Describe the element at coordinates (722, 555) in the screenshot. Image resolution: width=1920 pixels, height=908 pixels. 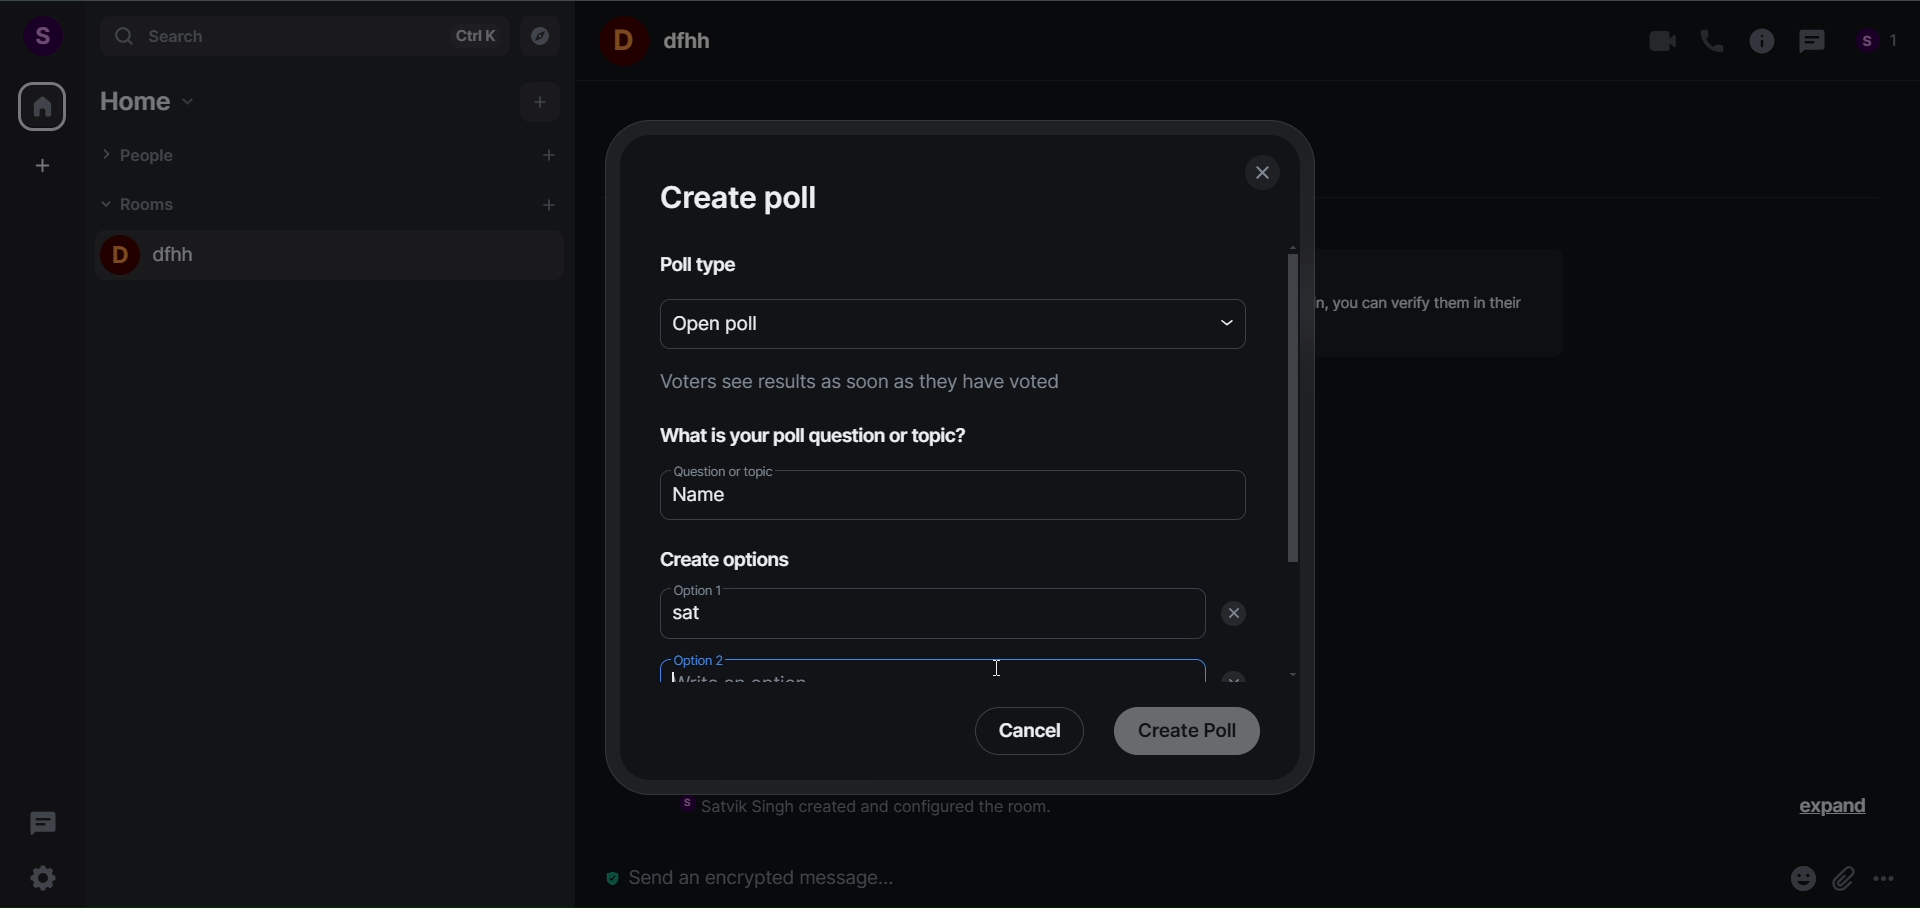
I see `create options` at that location.